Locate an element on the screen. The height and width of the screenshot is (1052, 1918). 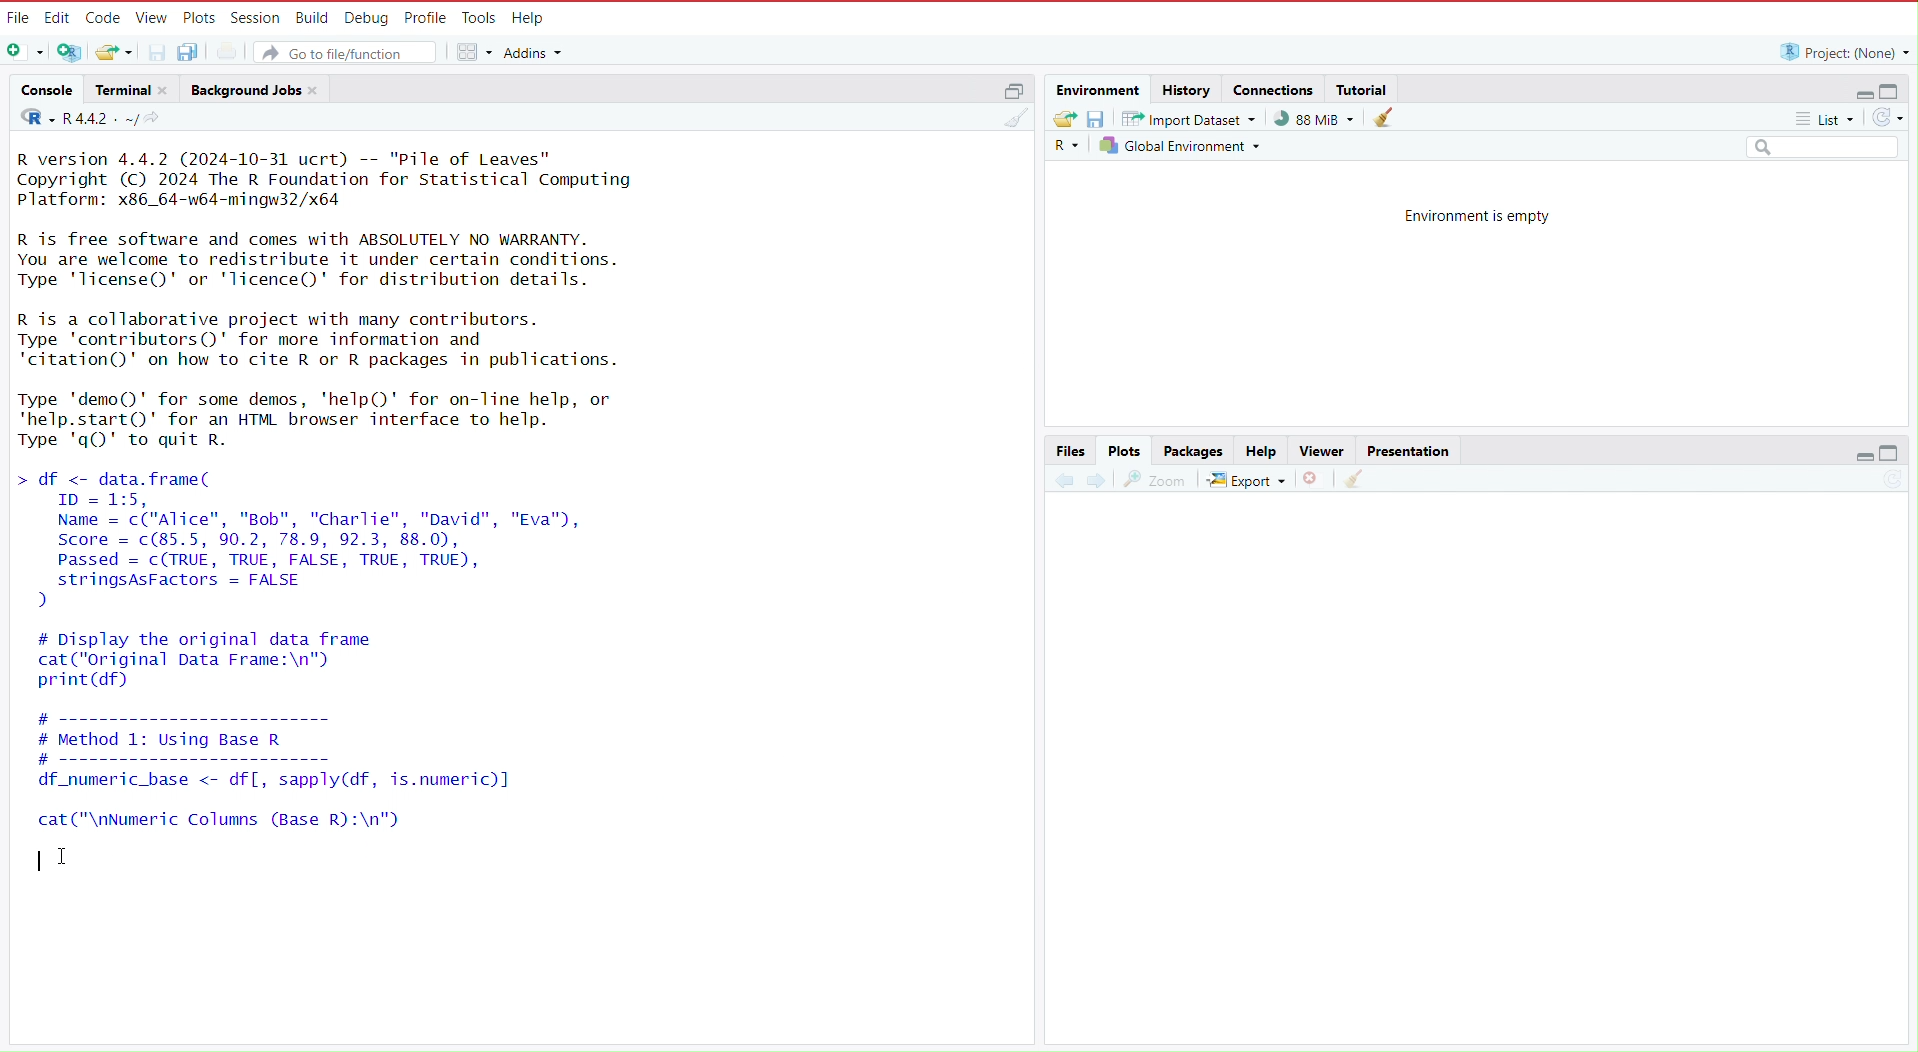
Help is located at coordinates (1260, 449).